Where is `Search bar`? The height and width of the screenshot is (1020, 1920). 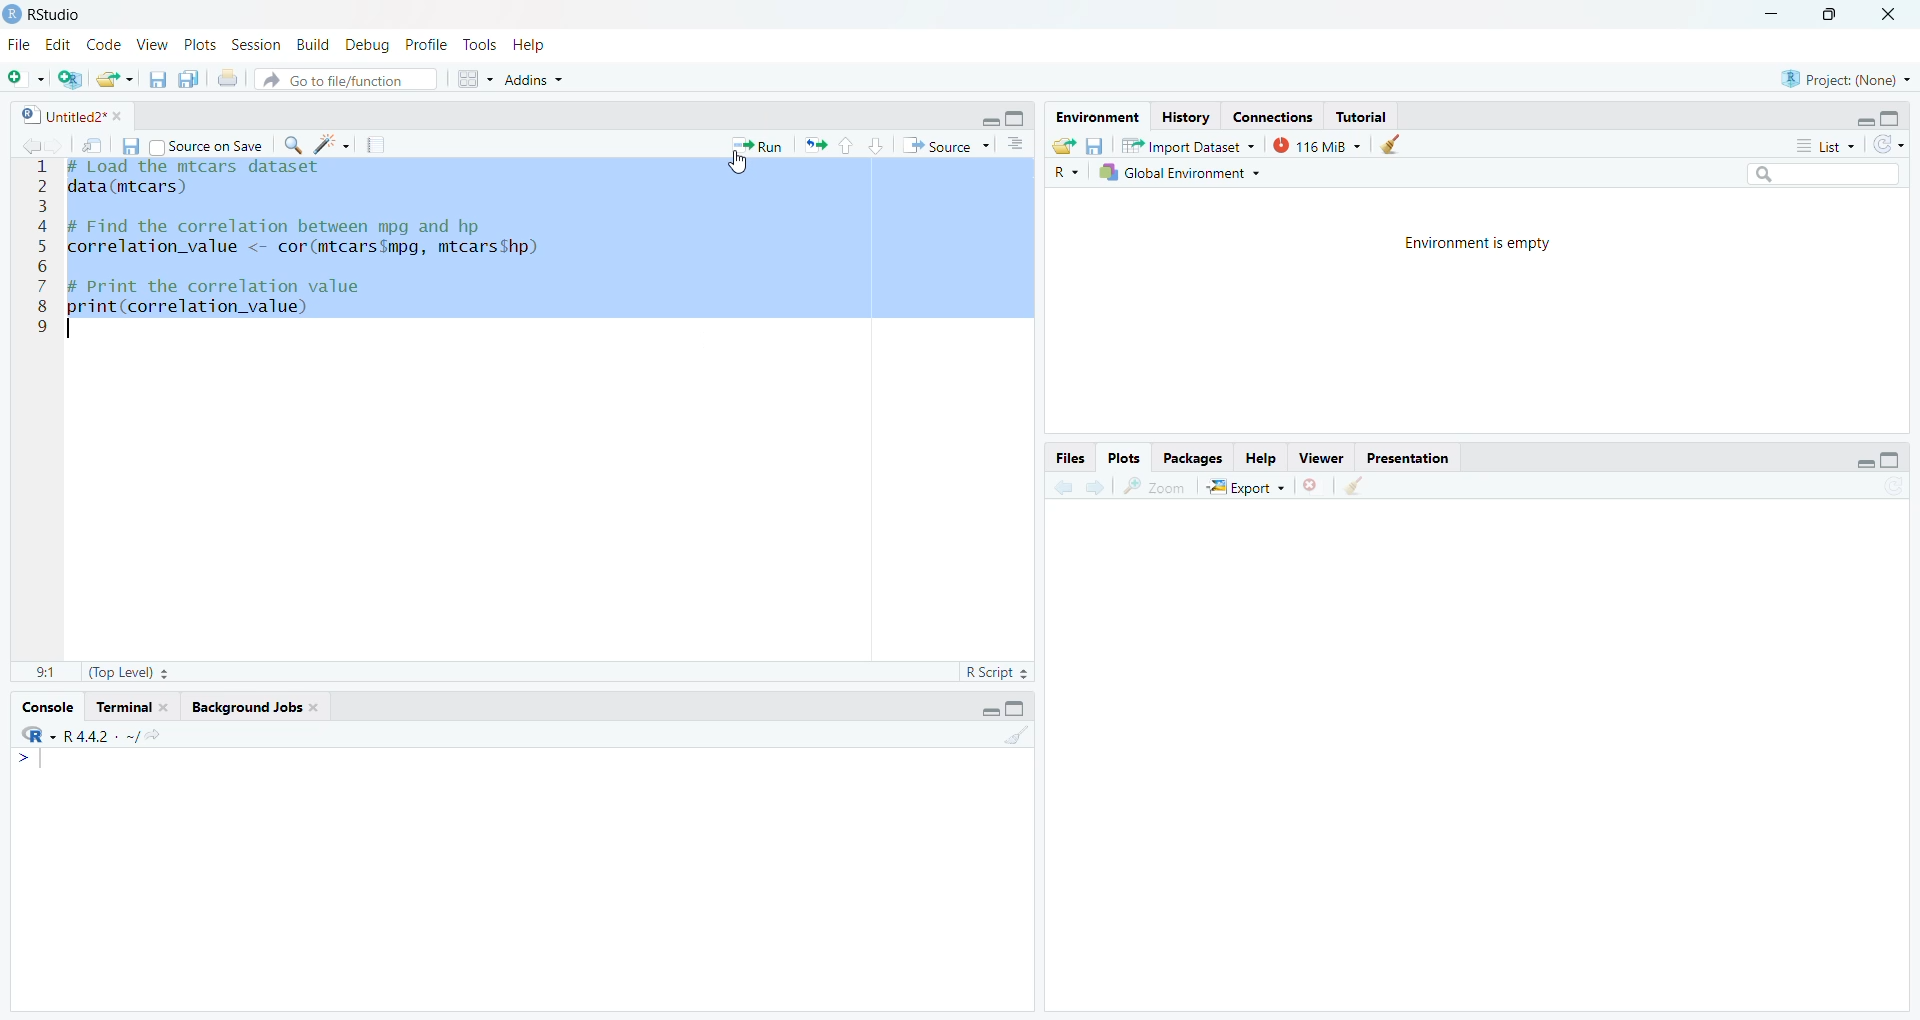
Search bar is located at coordinates (1827, 173).